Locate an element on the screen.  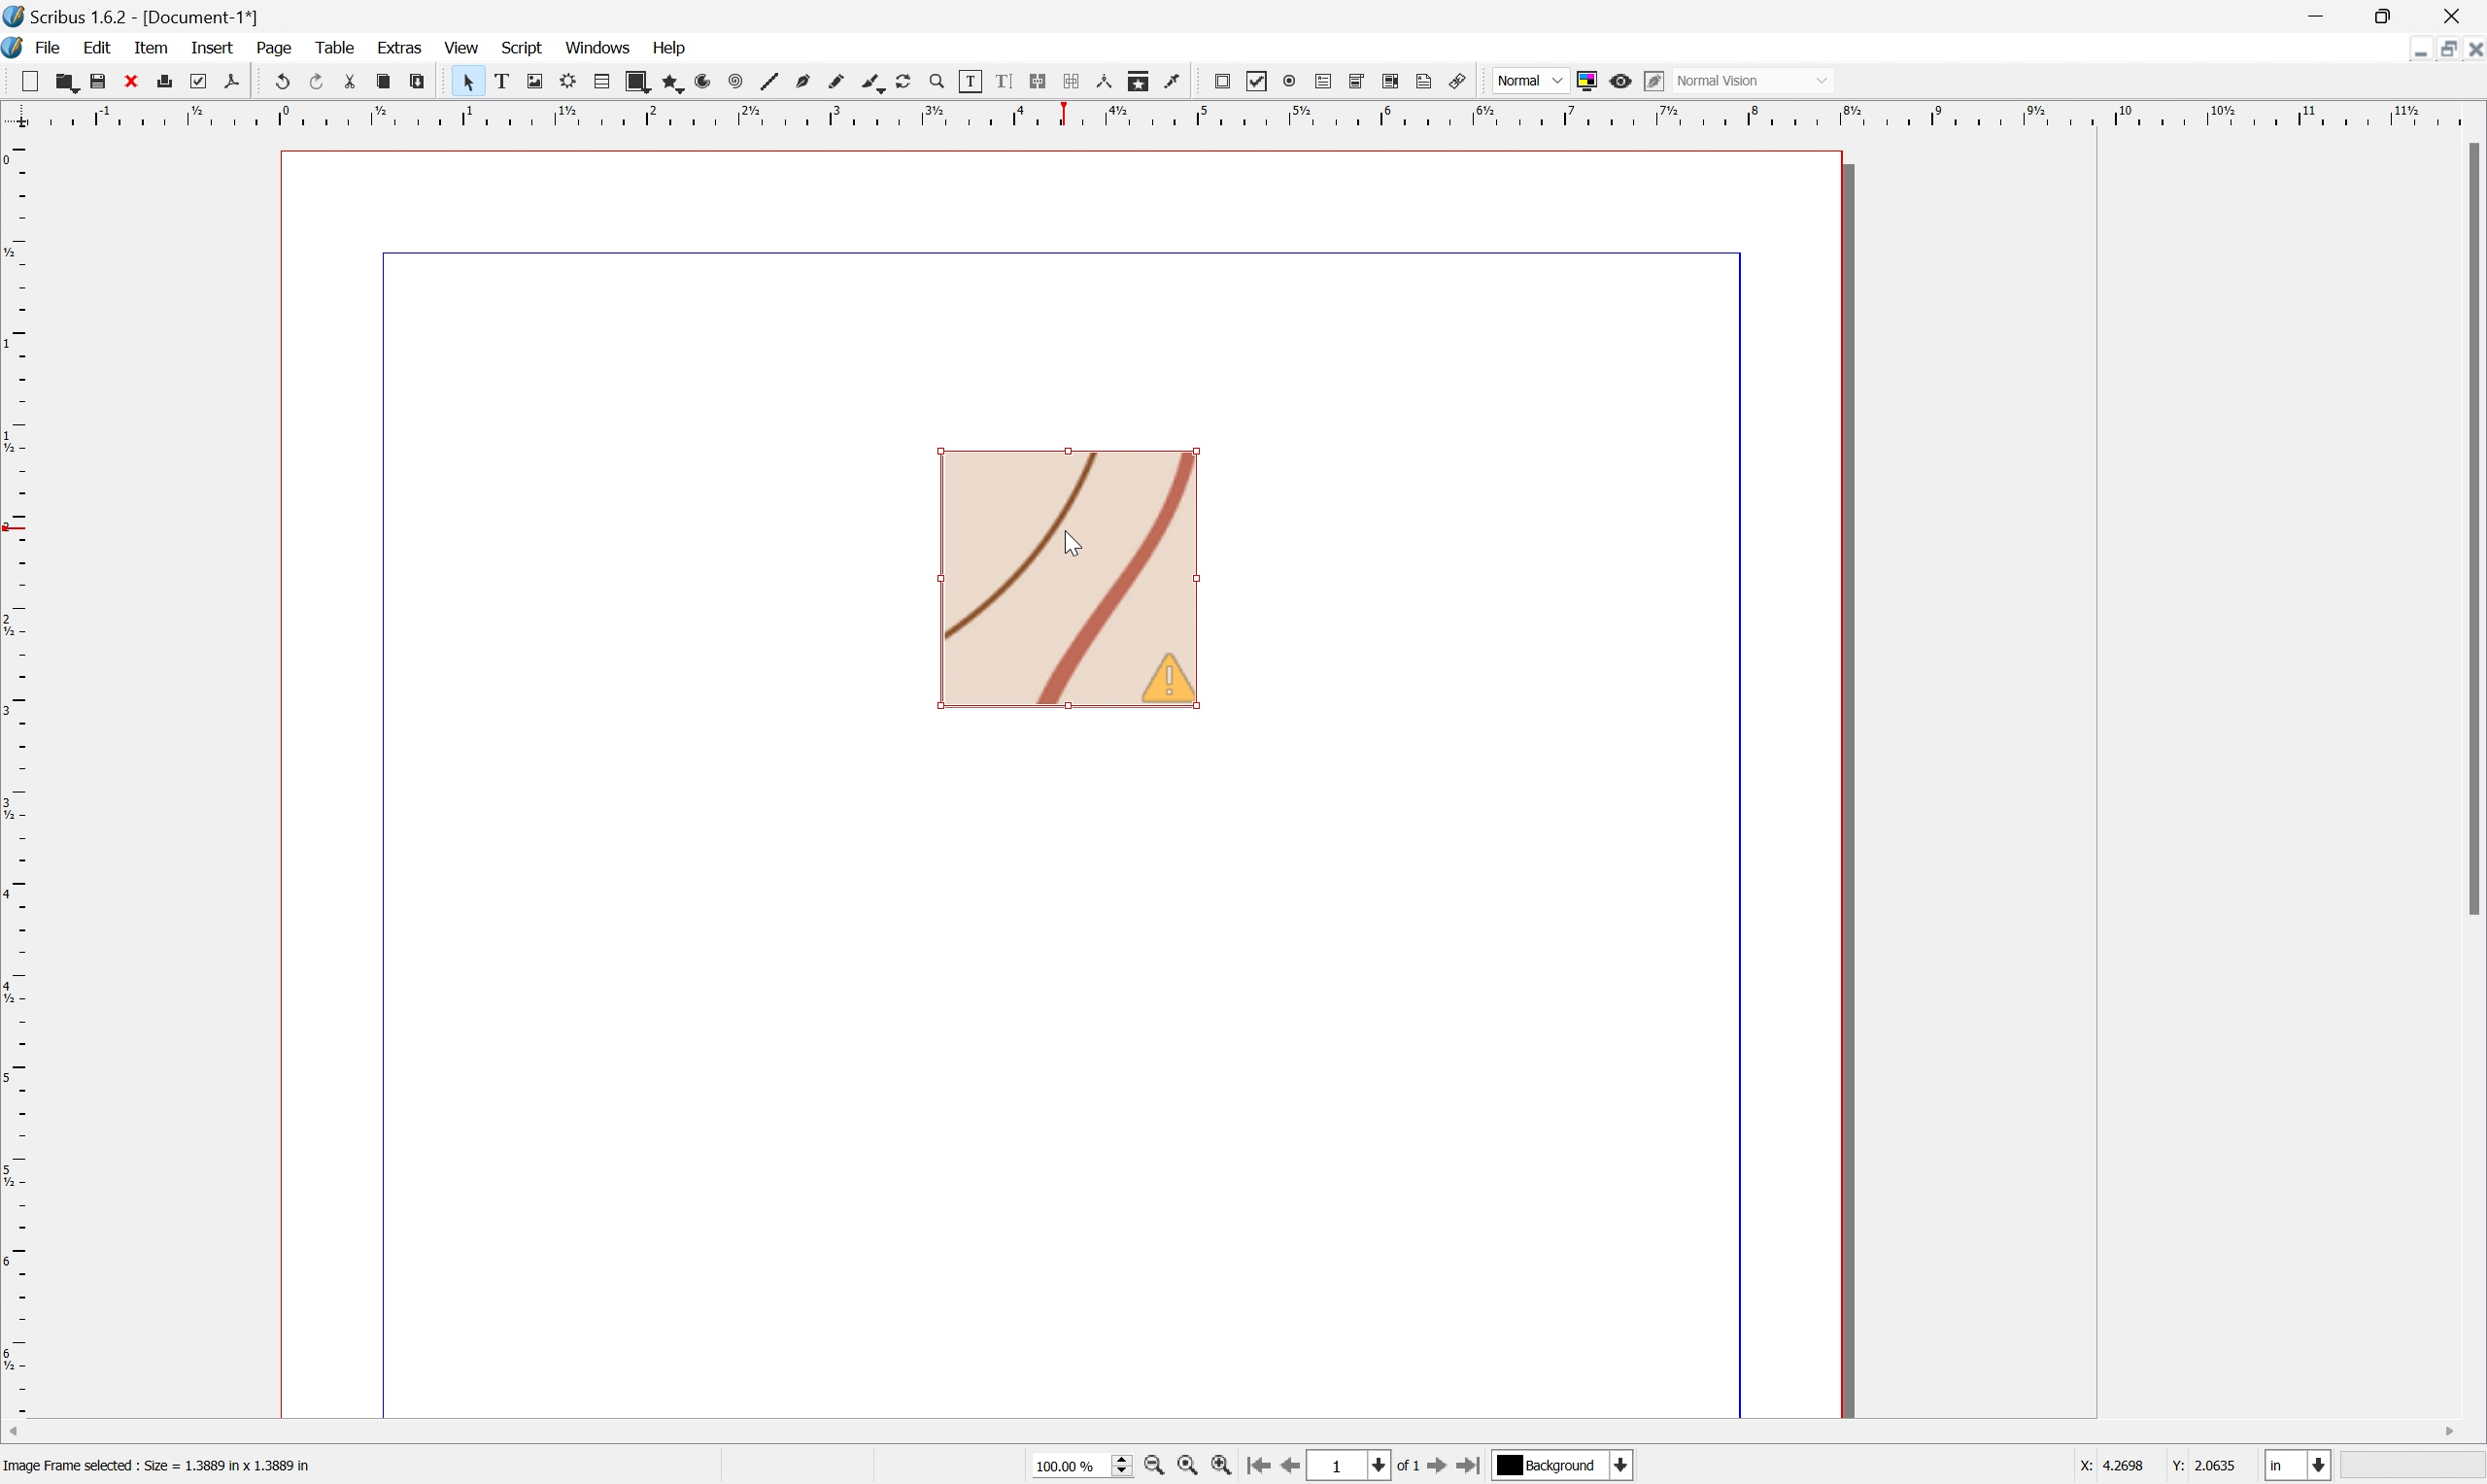
Go to the previous page is located at coordinates (1298, 1466).